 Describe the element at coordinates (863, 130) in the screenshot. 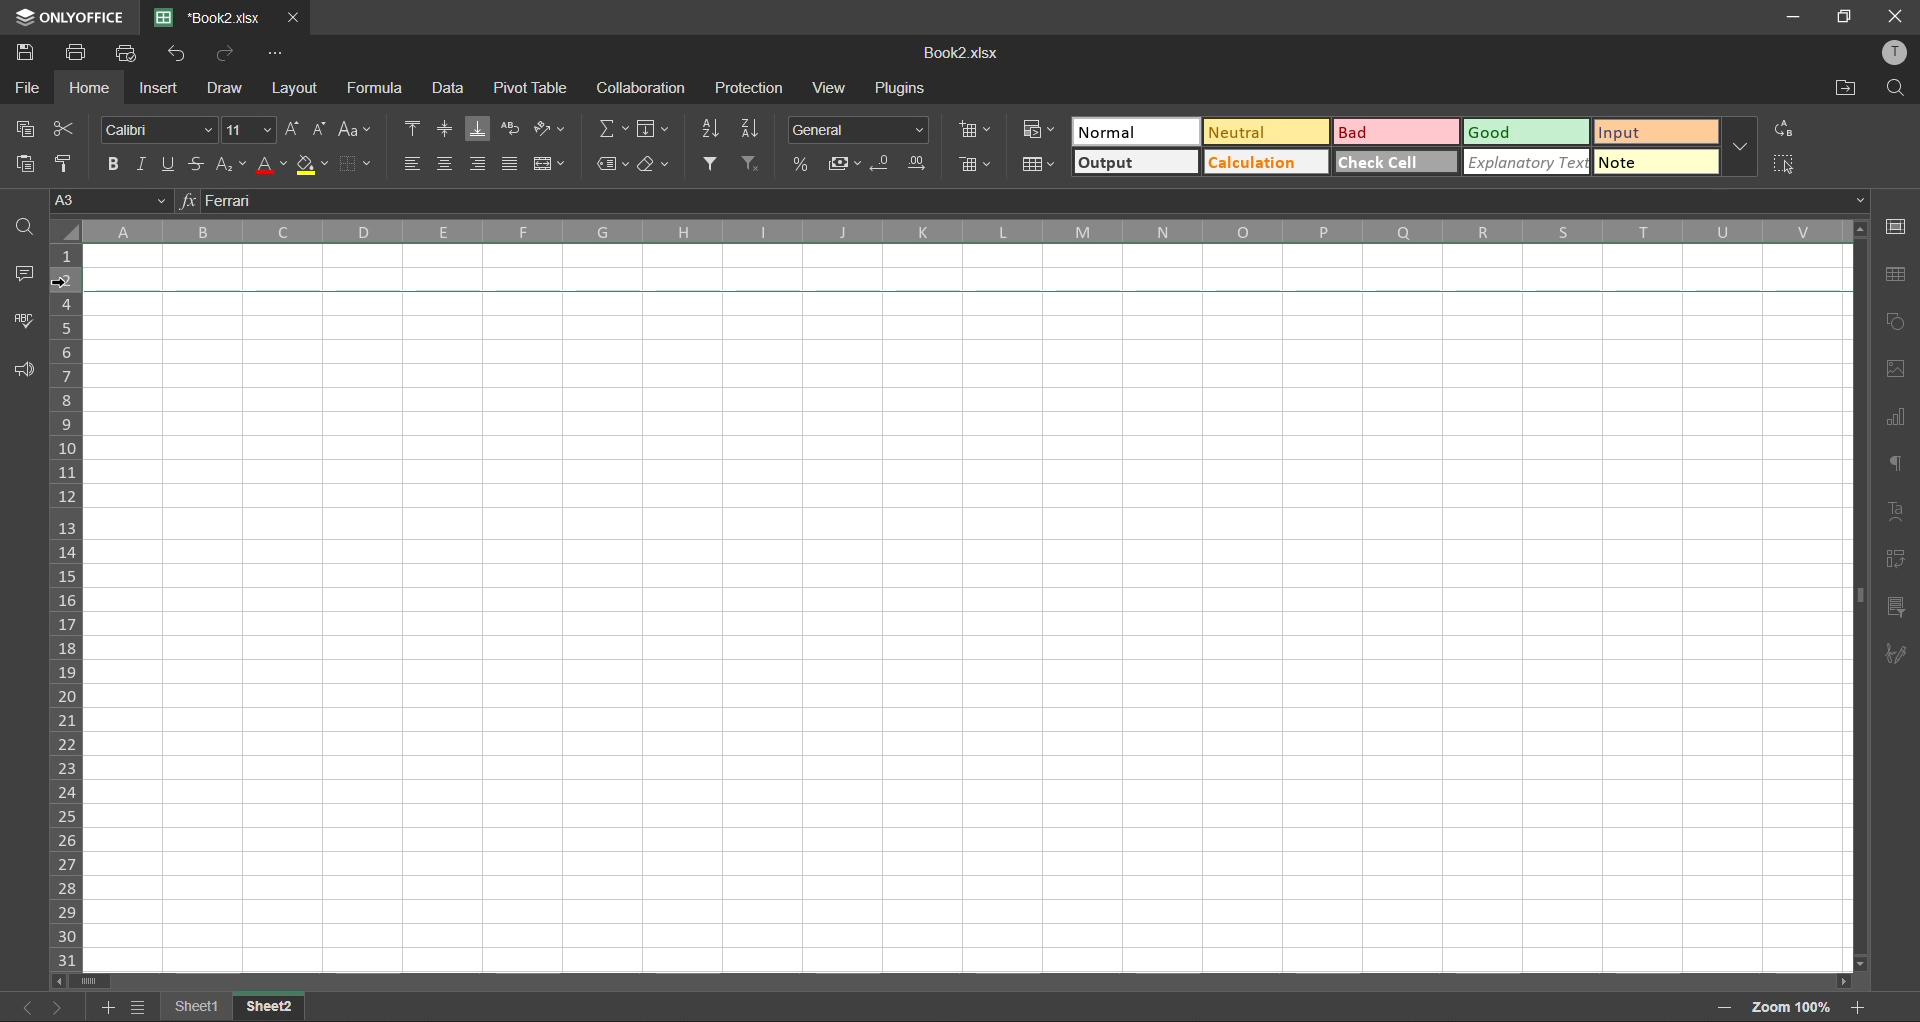

I see `number format` at that location.